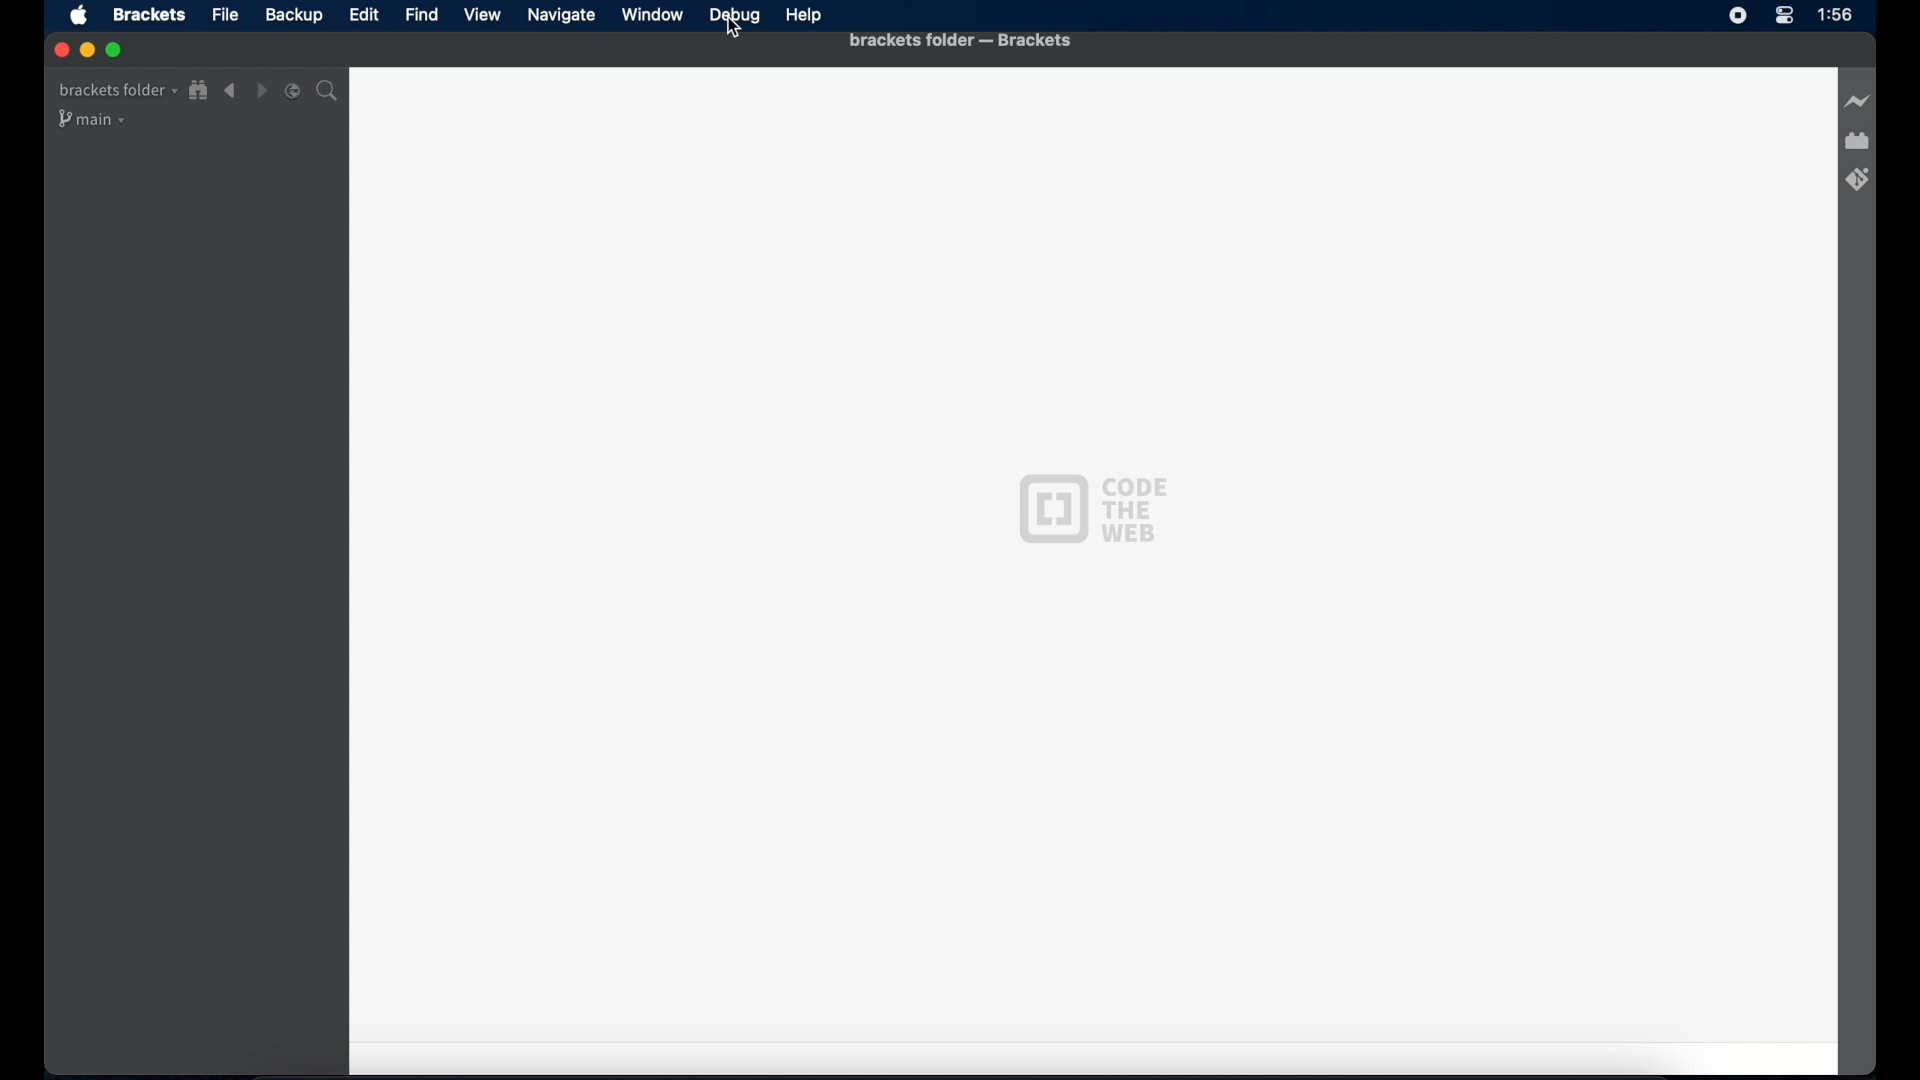  Describe the element at coordinates (1784, 16) in the screenshot. I see `control center` at that location.